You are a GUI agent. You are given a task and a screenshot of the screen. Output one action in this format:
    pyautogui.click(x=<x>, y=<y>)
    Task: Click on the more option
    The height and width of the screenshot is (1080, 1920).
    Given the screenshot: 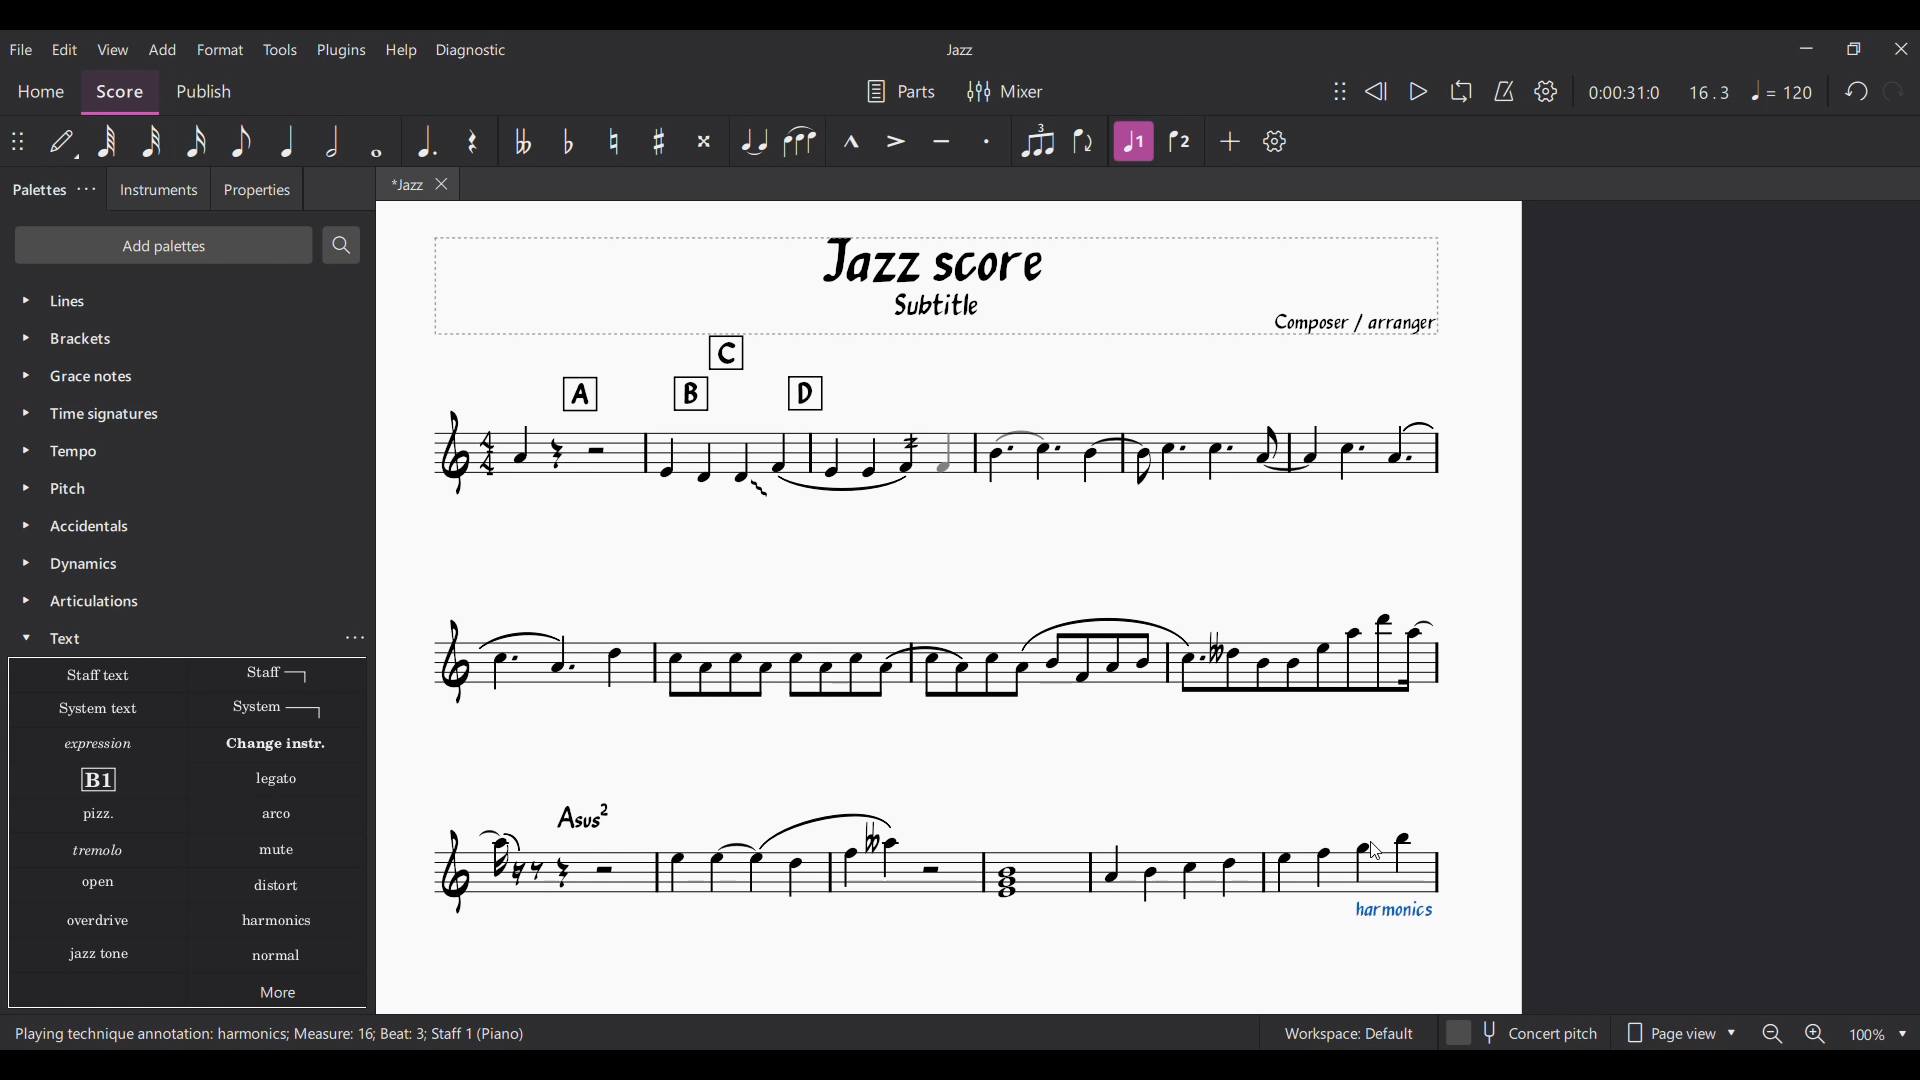 What is the action you would take?
    pyautogui.click(x=358, y=638)
    